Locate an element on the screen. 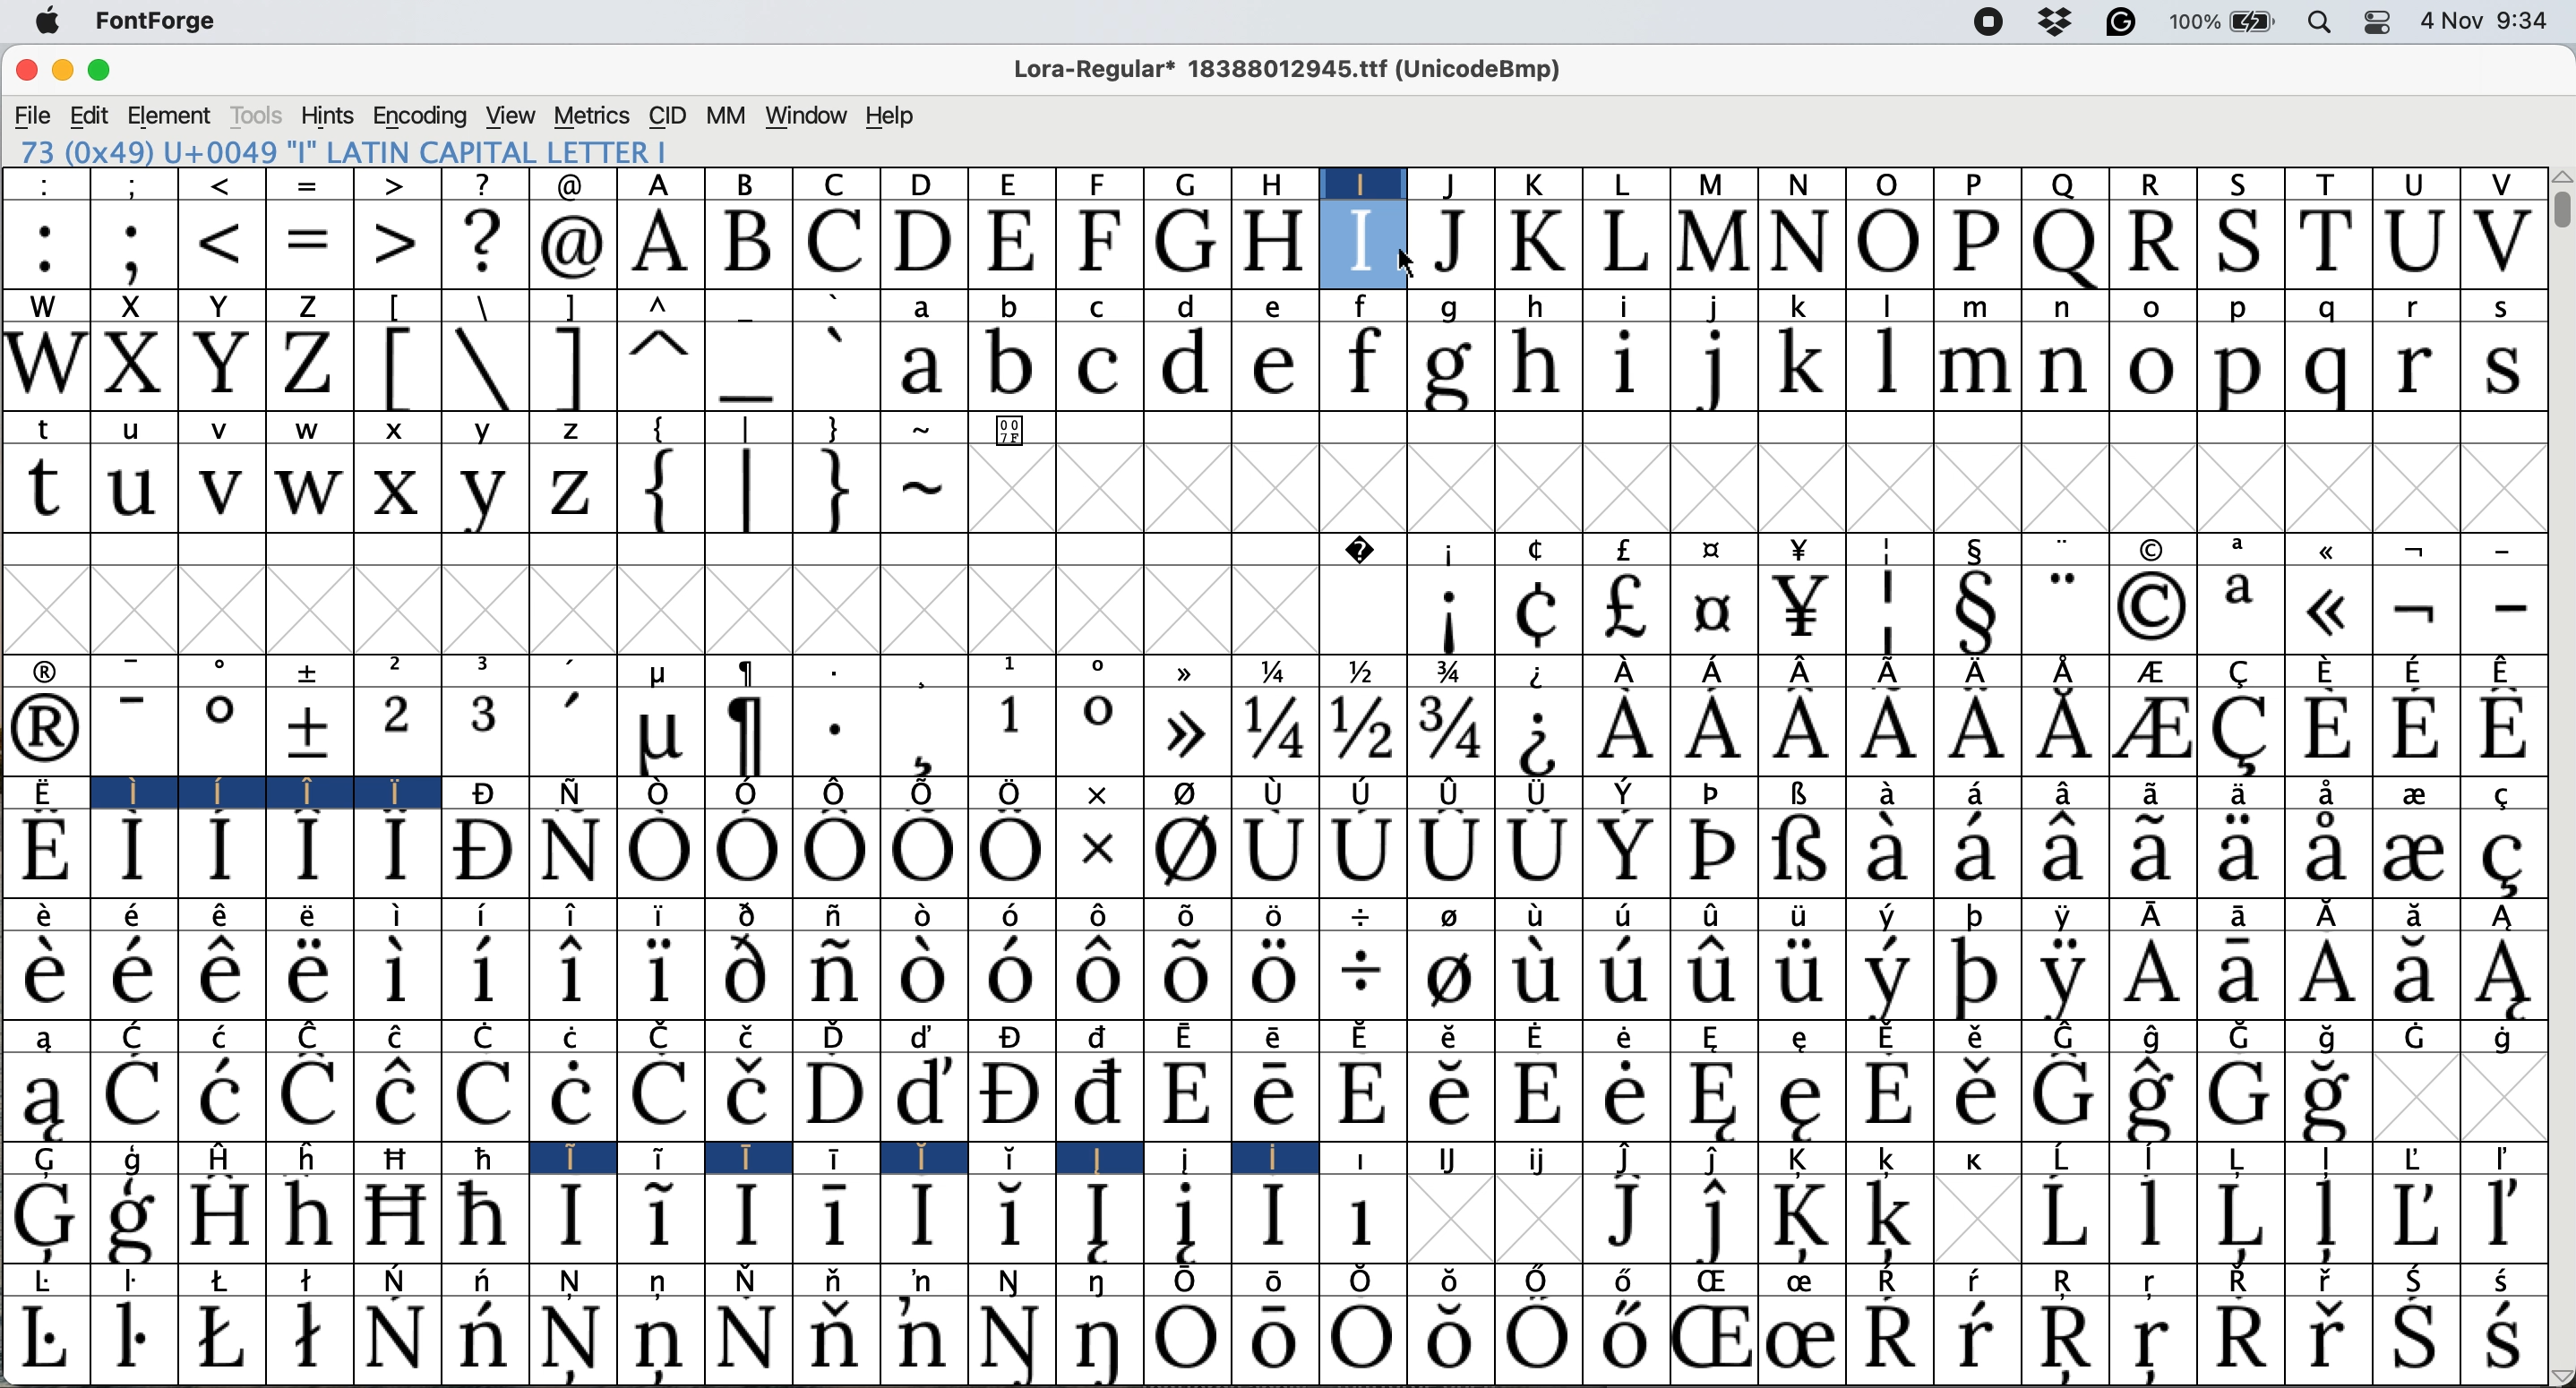  Symbol is located at coordinates (1008, 915).